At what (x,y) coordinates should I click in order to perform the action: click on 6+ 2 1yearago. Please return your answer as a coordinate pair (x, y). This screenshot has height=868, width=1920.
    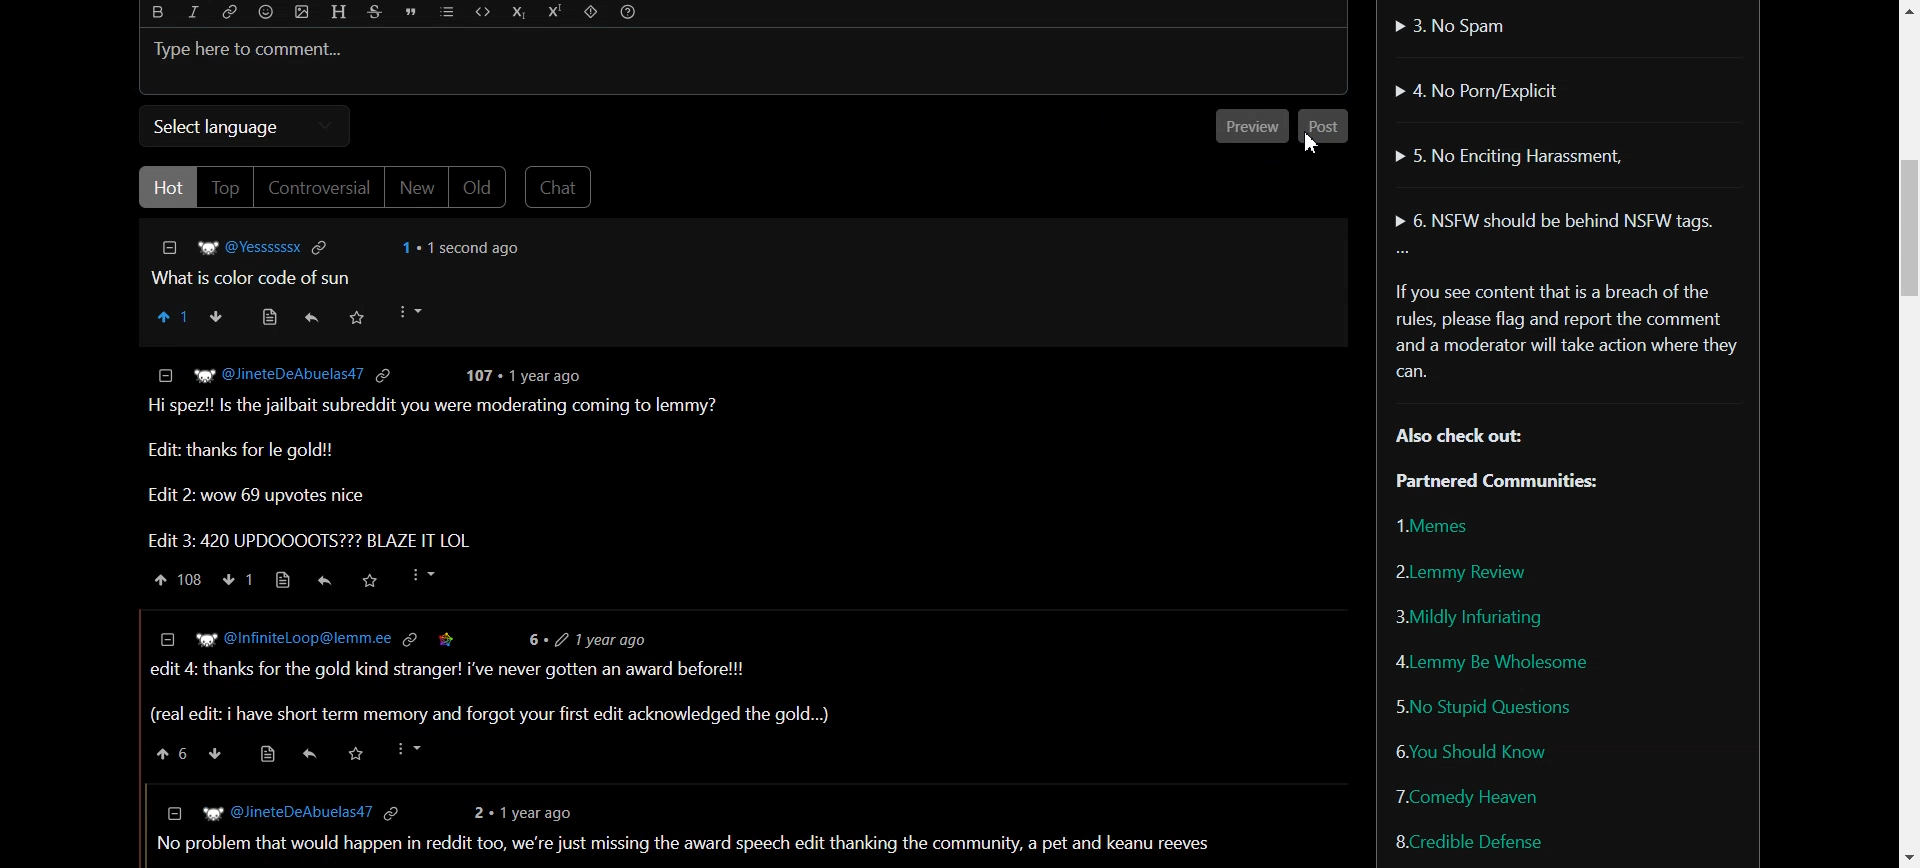
    Looking at the image, I should click on (608, 639).